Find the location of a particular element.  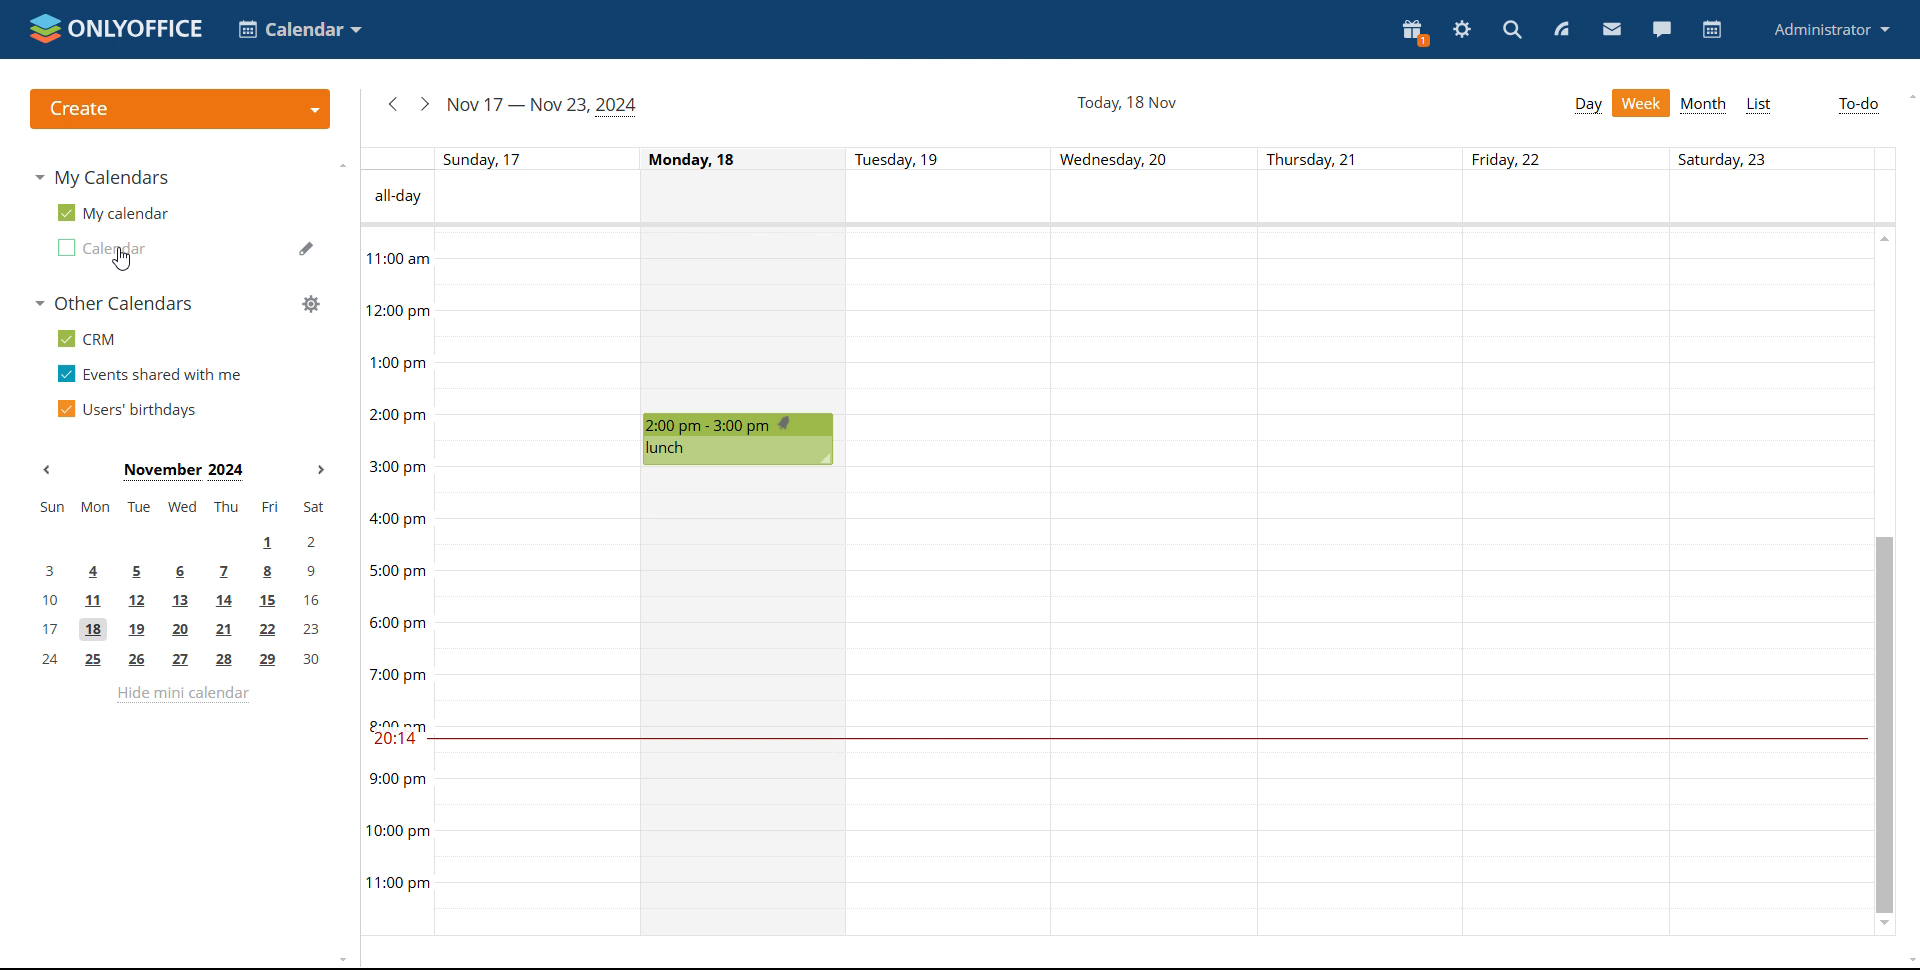

edit is located at coordinates (307, 248).